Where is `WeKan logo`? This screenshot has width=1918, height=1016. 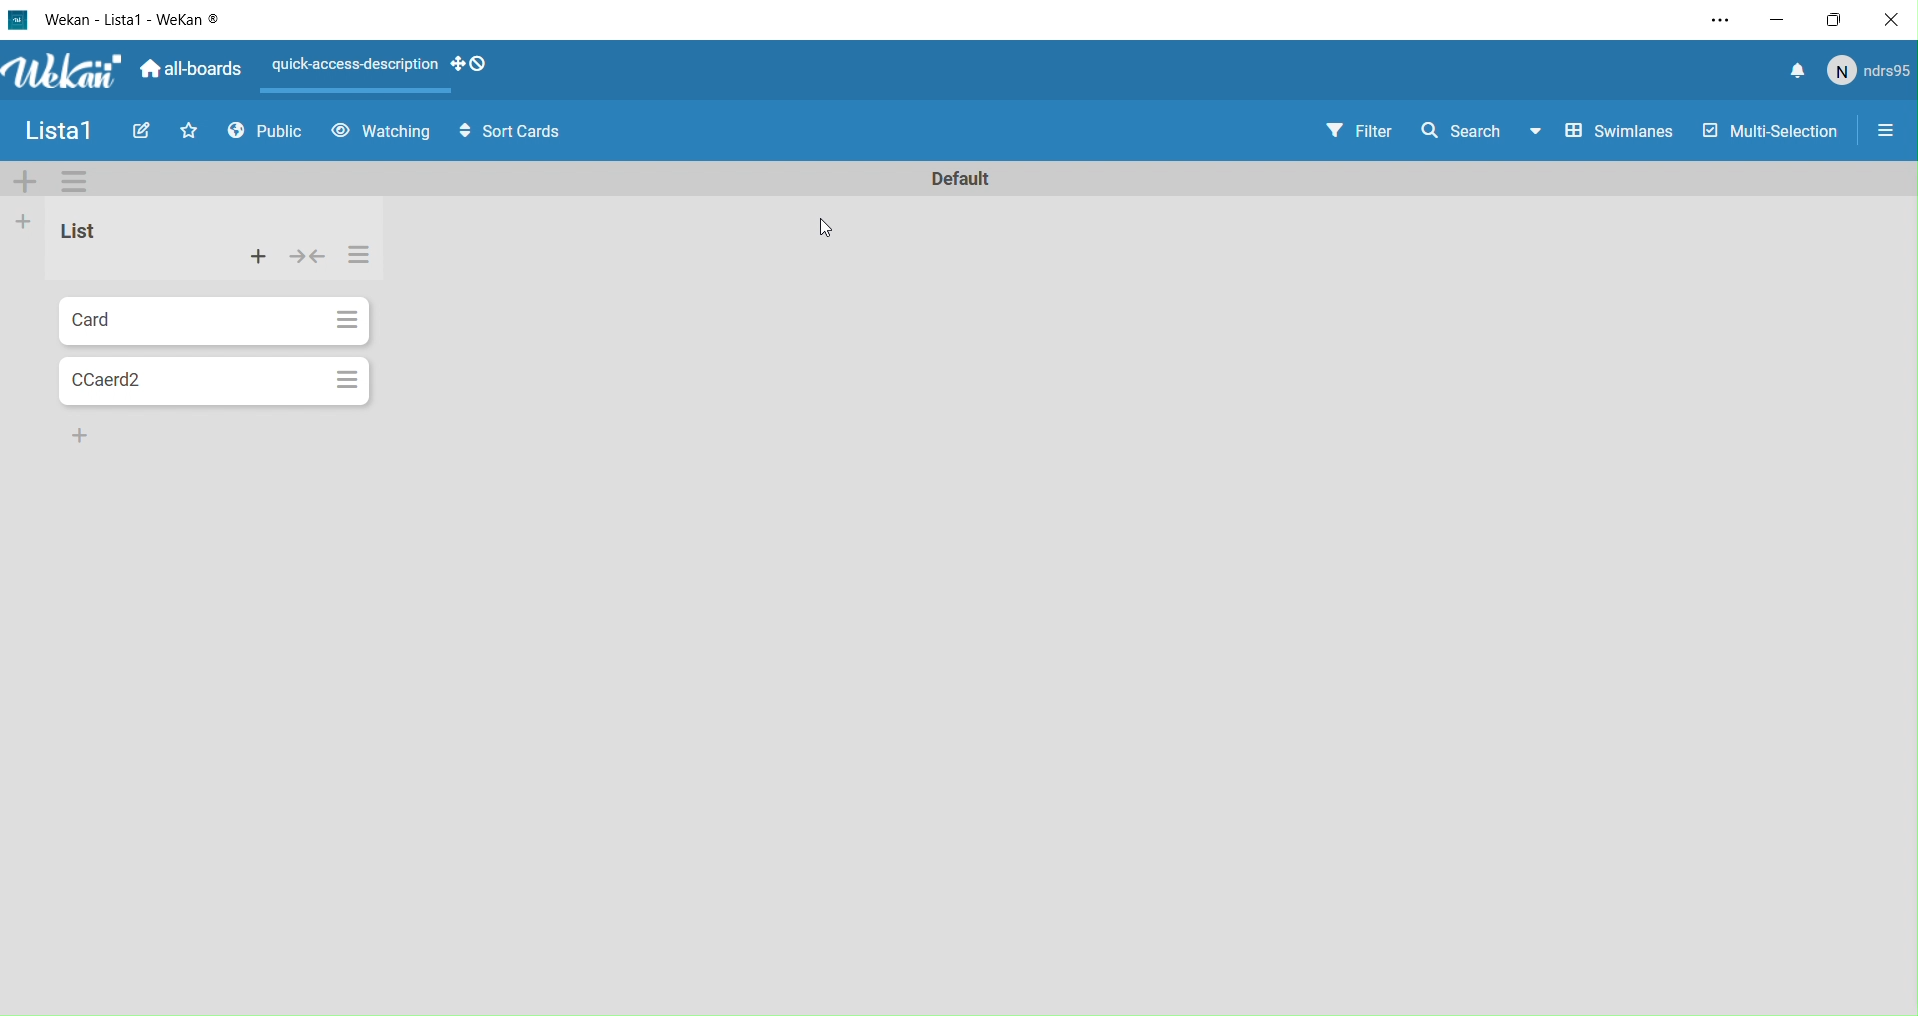
WeKan logo is located at coordinates (67, 70).